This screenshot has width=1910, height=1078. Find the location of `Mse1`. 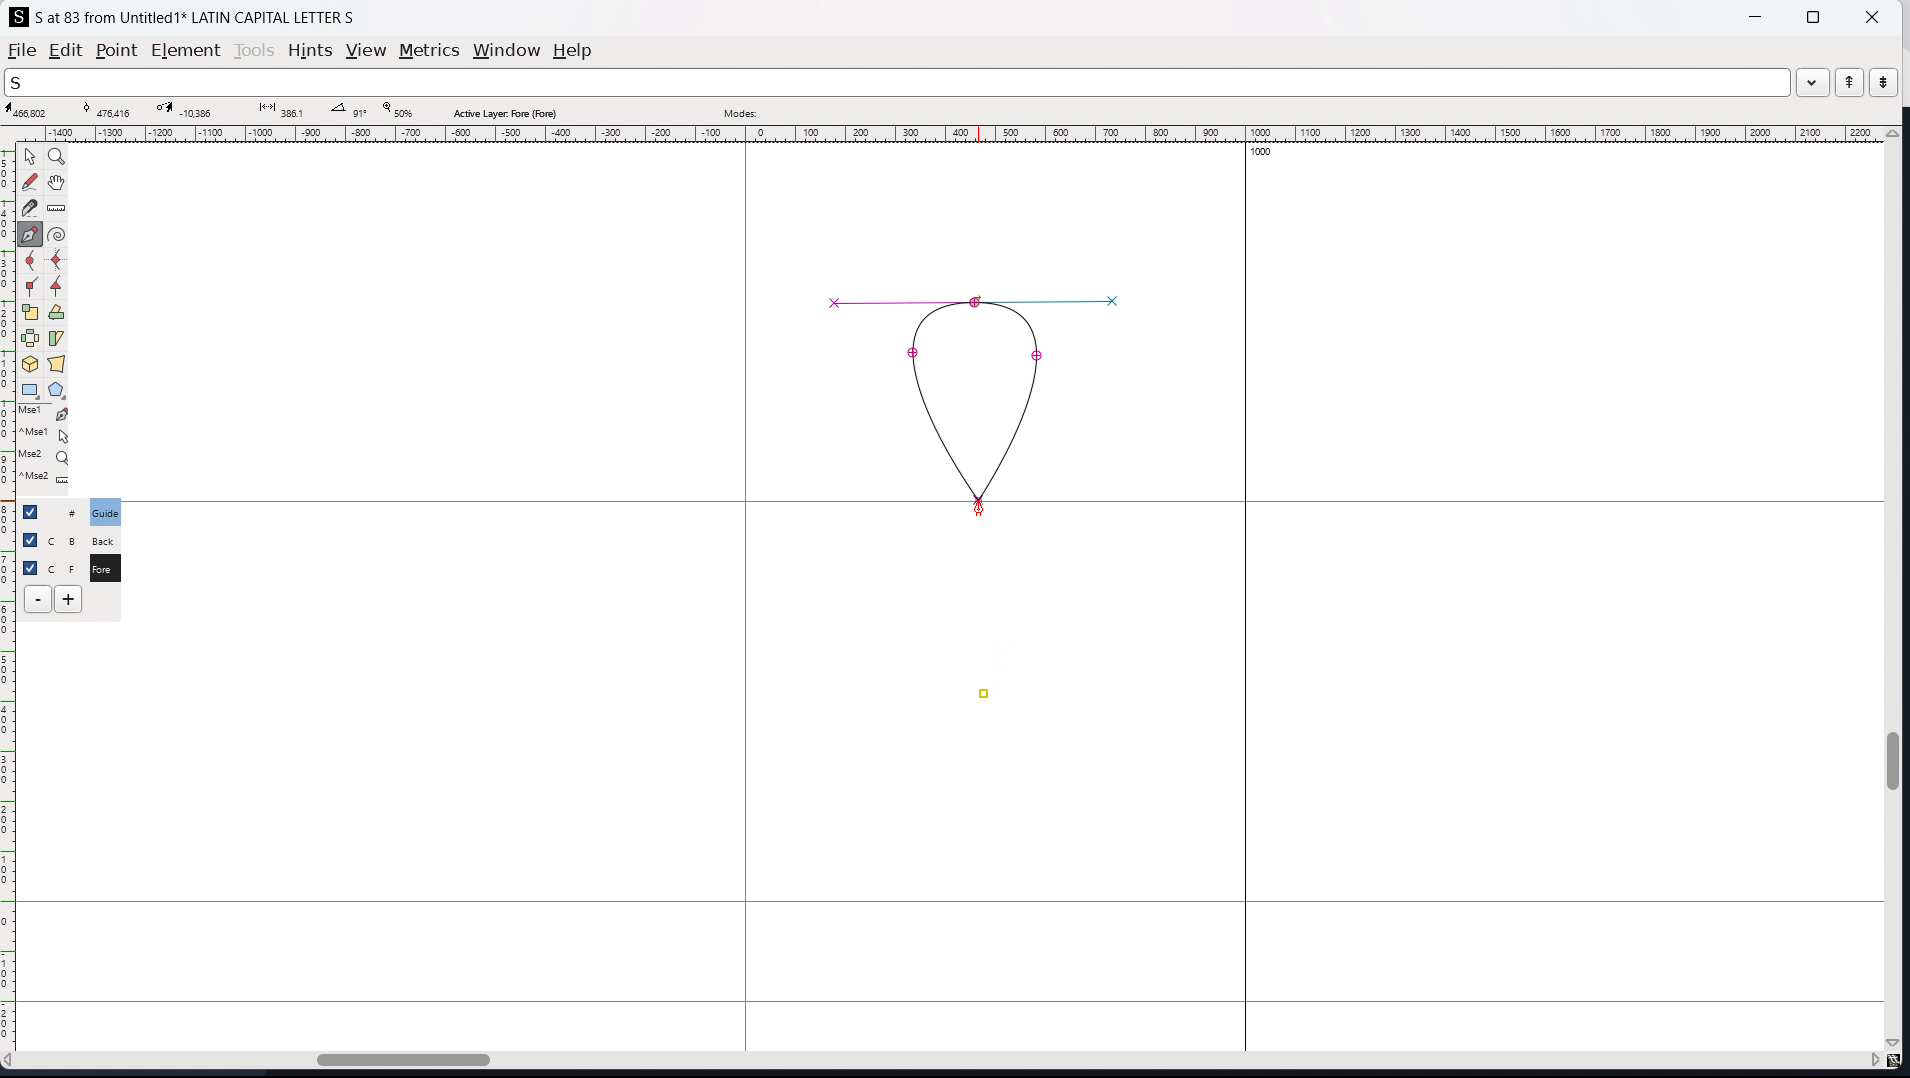

Mse1 is located at coordinates (45, 414).